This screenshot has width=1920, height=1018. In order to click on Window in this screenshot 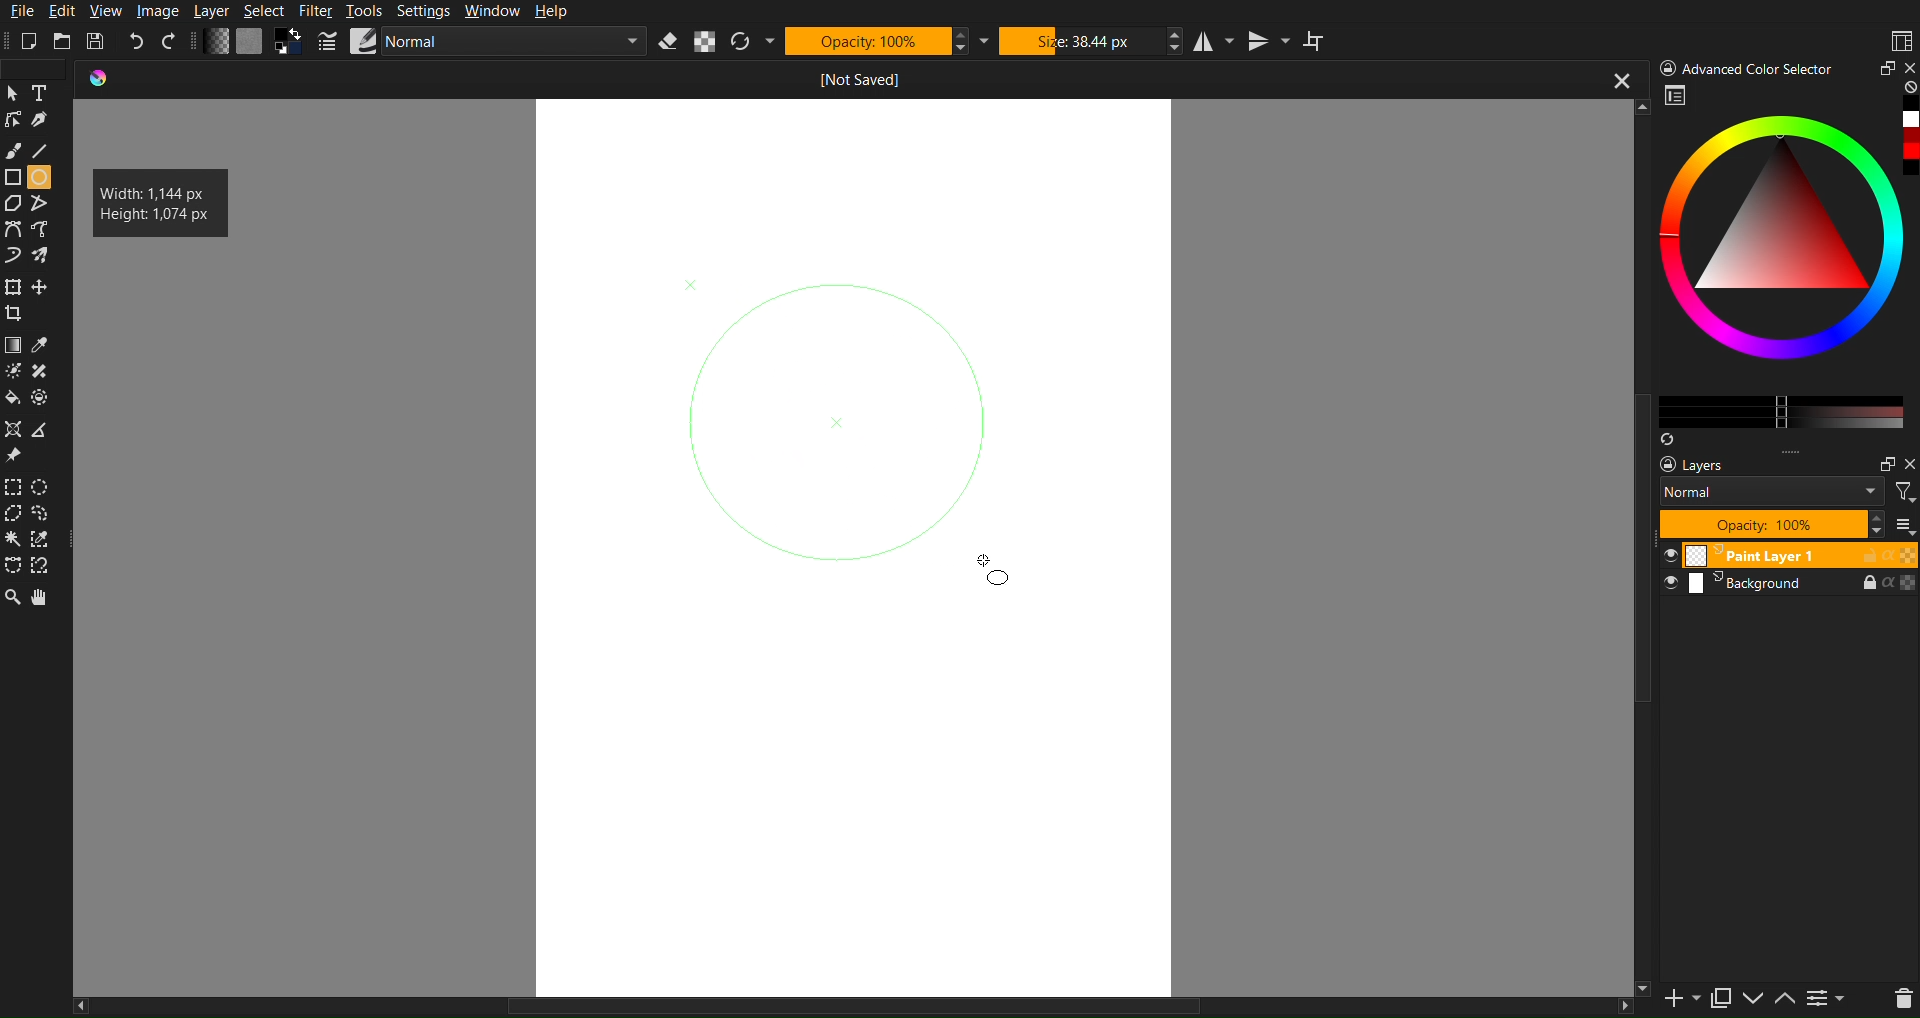, I will do `click(495, 11)`.